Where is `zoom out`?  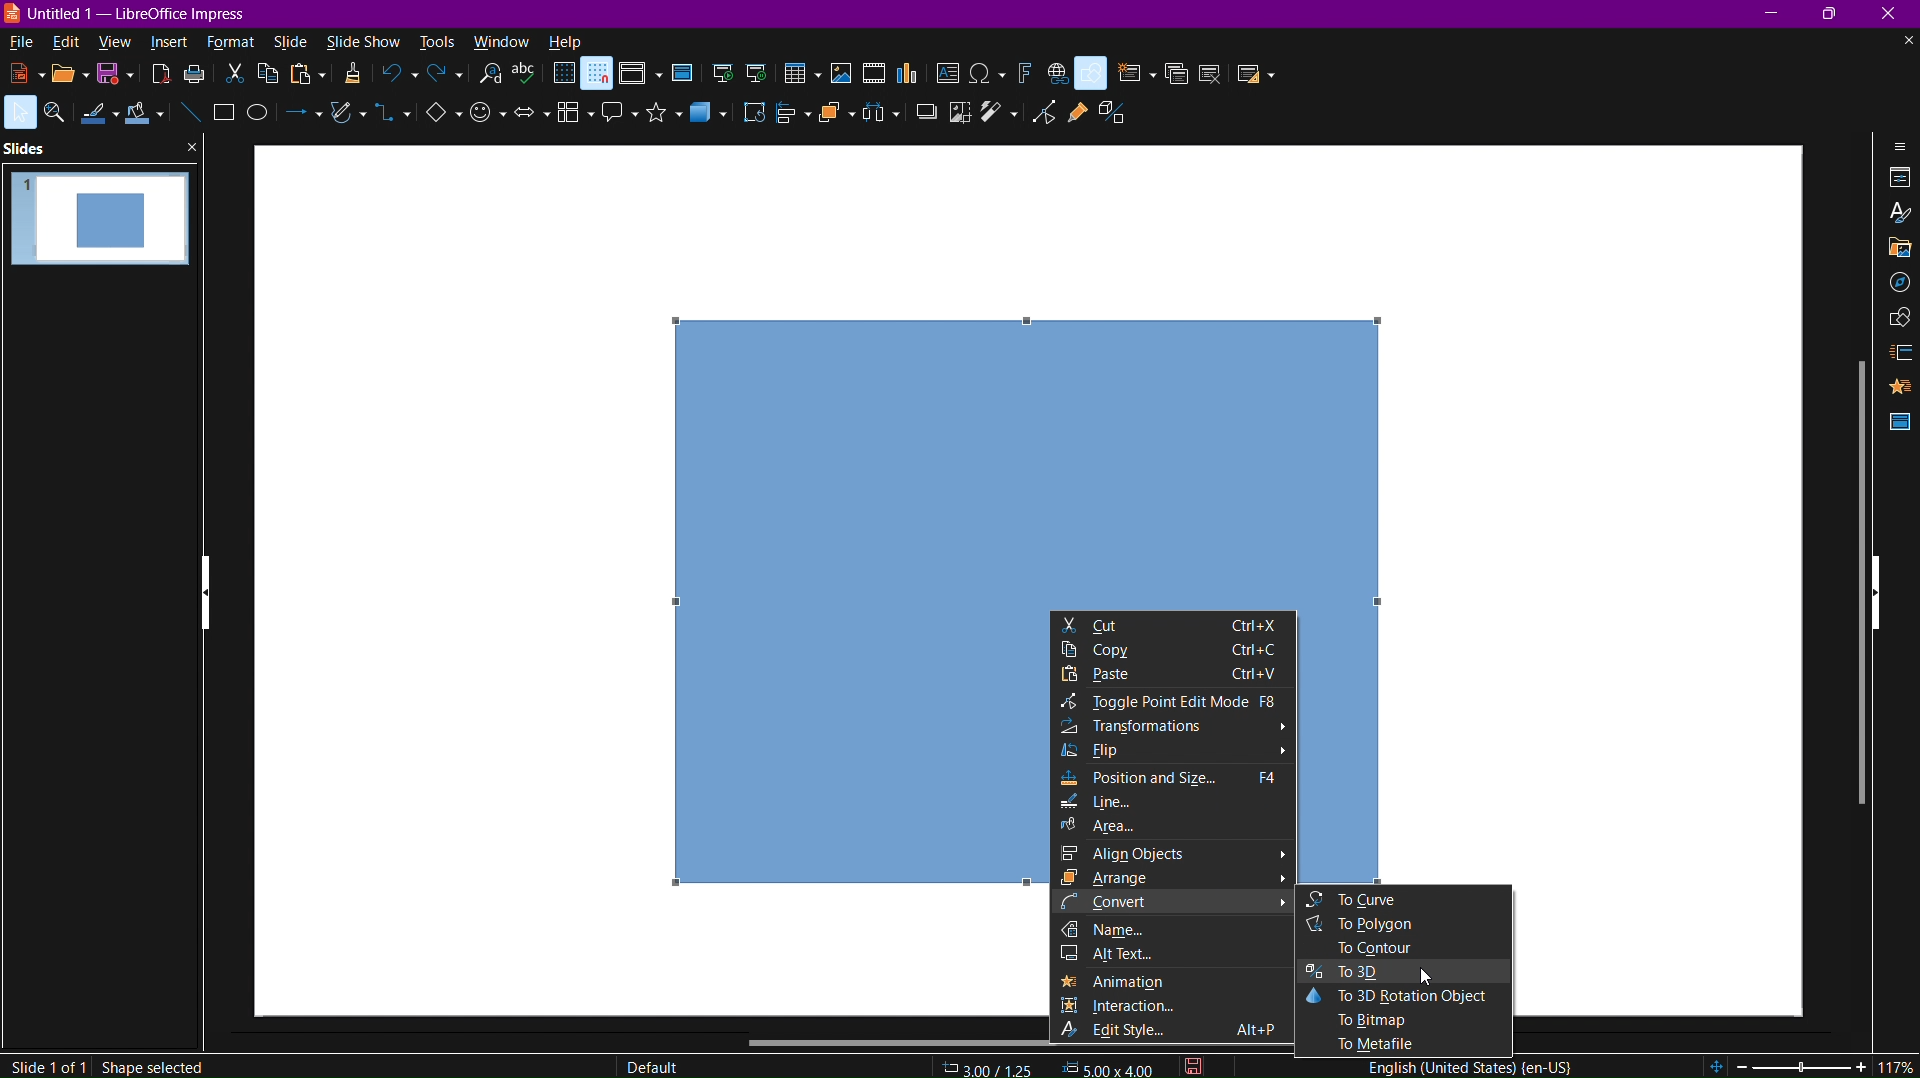 zoom out is located at coordinates (1742, 1066).